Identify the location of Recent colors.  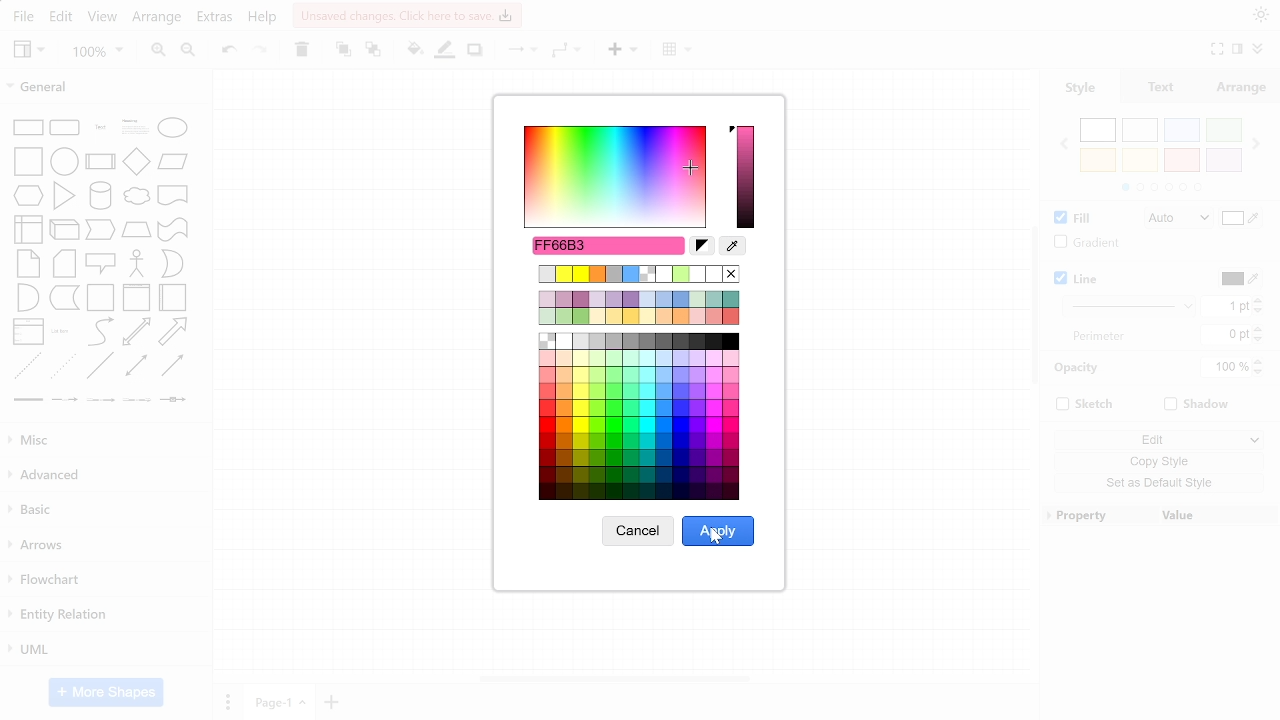
(638, 273).